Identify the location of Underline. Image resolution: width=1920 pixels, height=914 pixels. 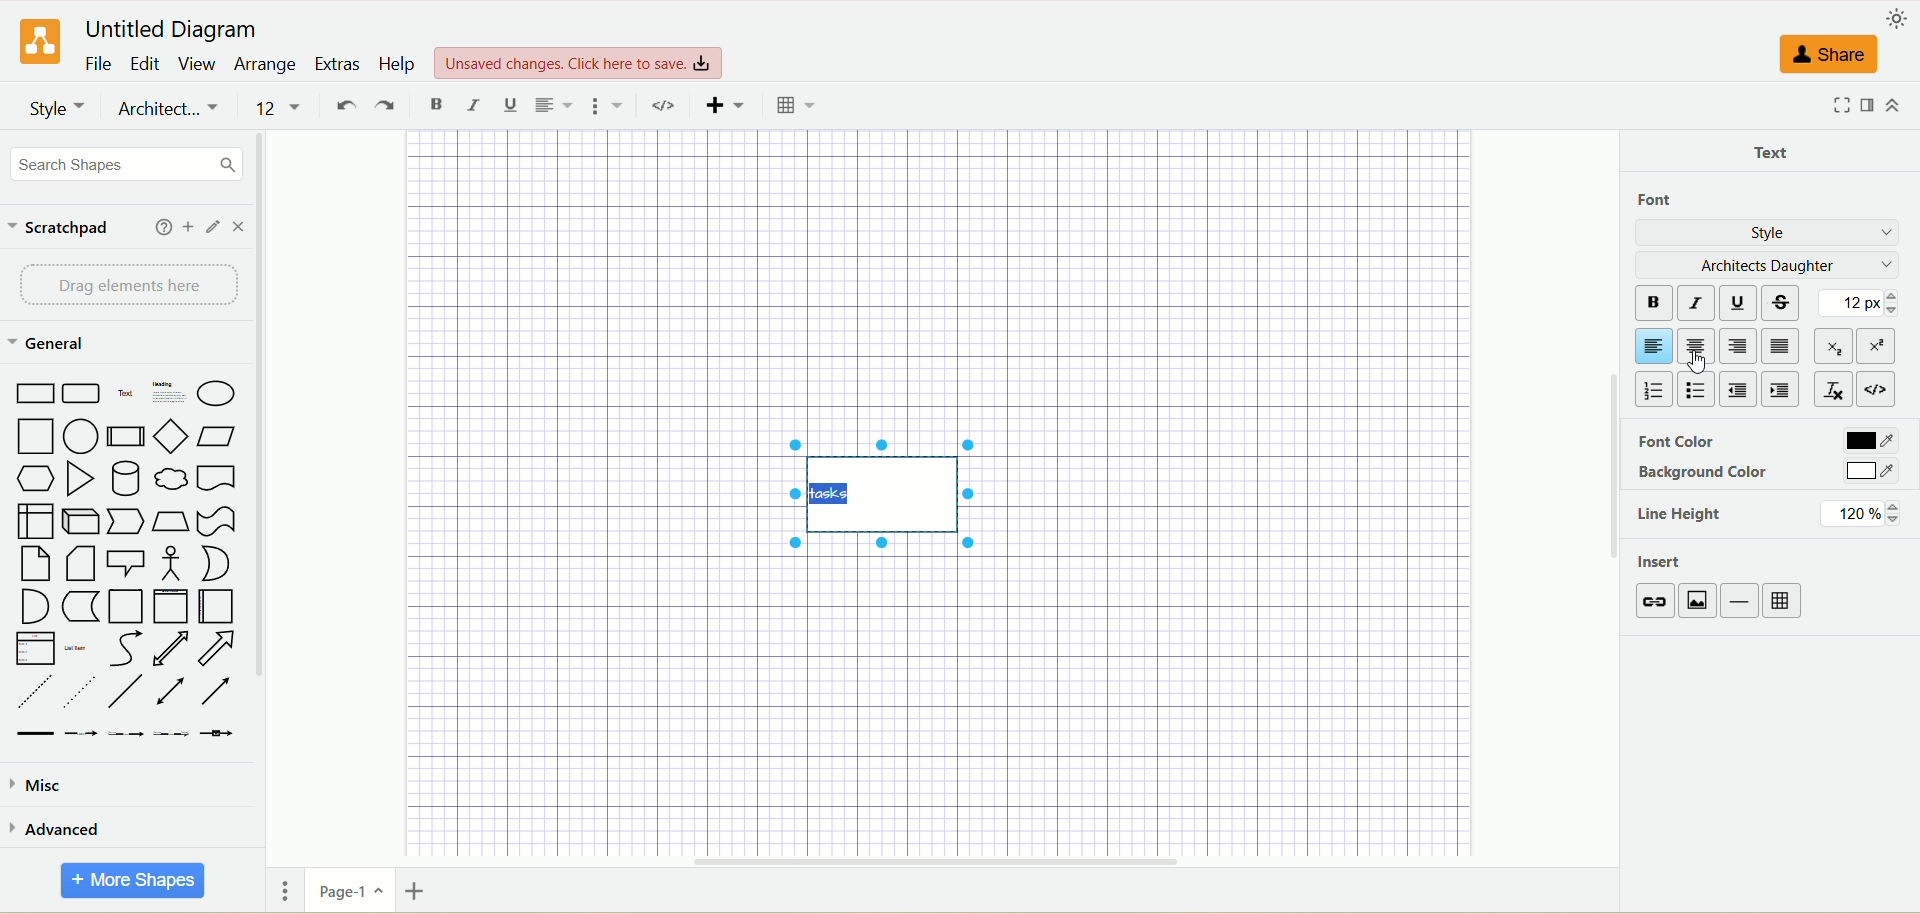
(512, 106).